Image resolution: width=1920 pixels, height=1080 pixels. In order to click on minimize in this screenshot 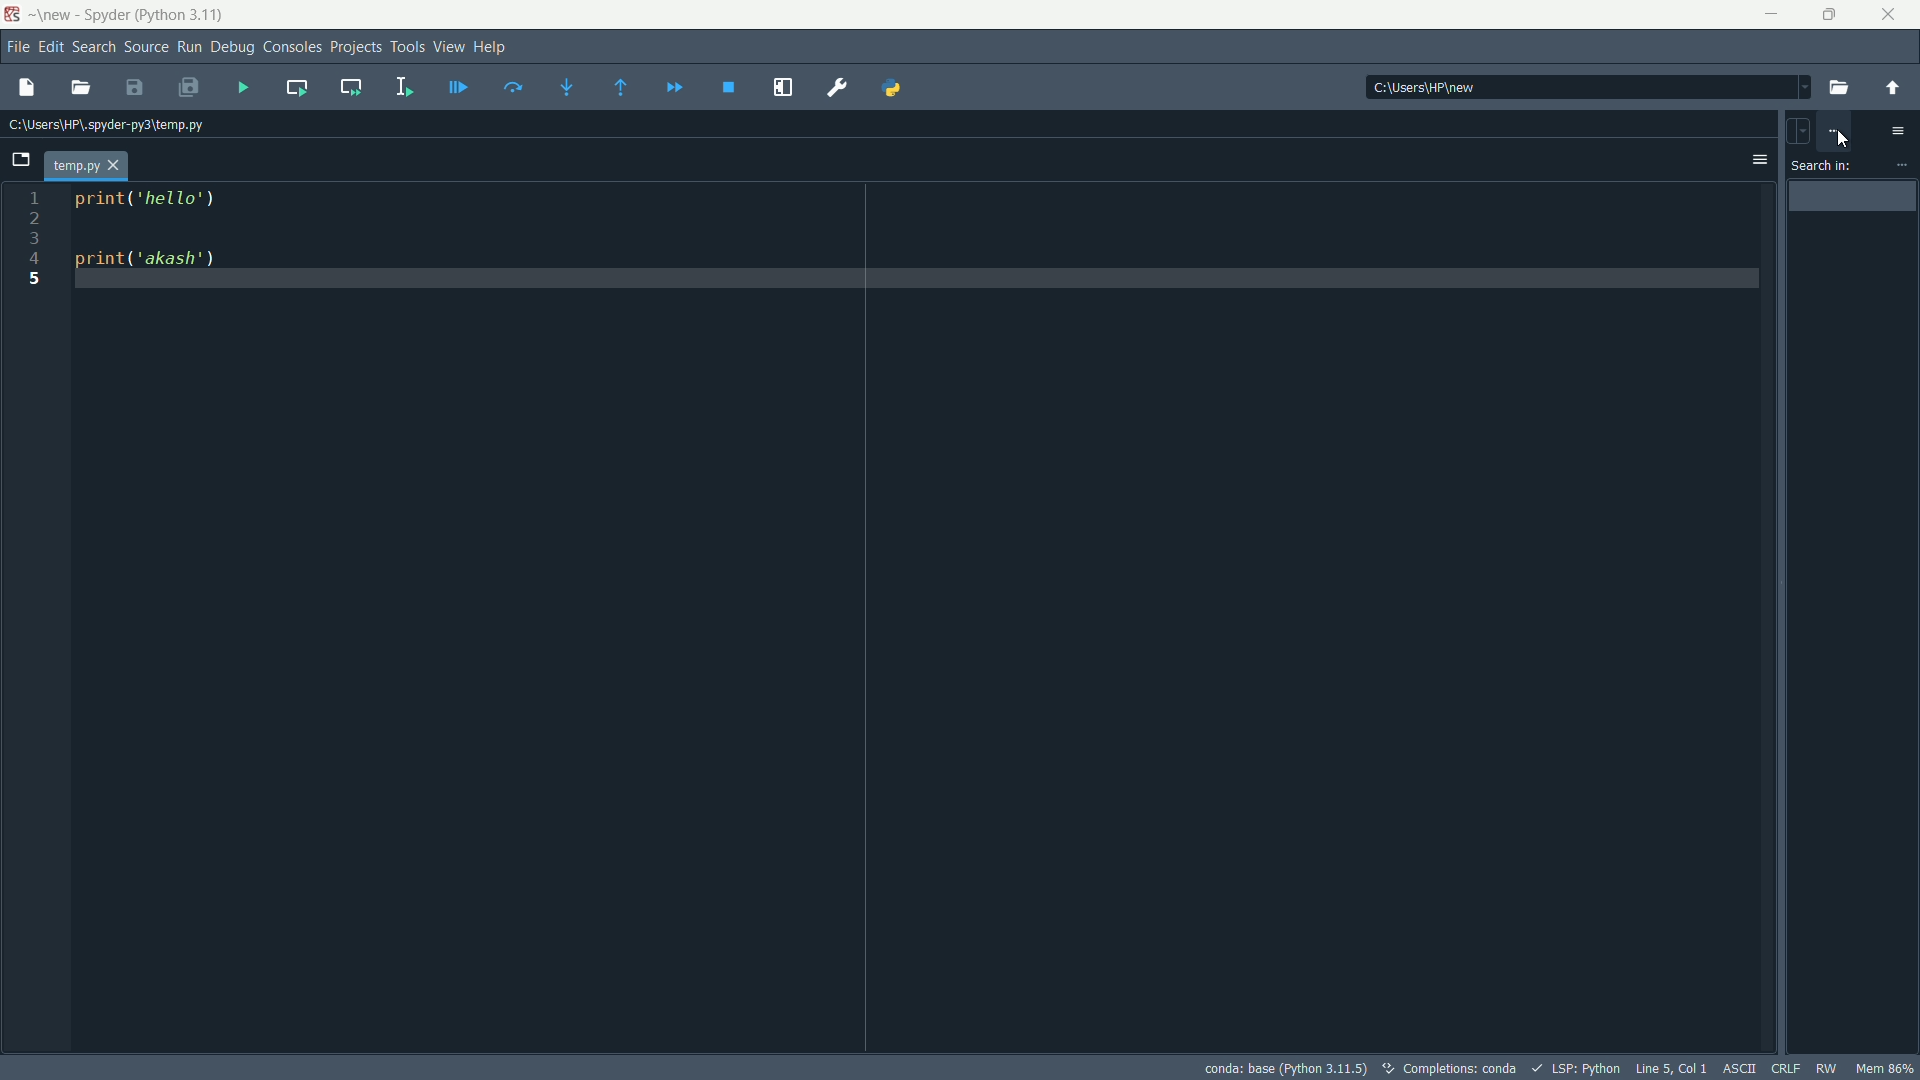, I will do `click(1772, 14)`.